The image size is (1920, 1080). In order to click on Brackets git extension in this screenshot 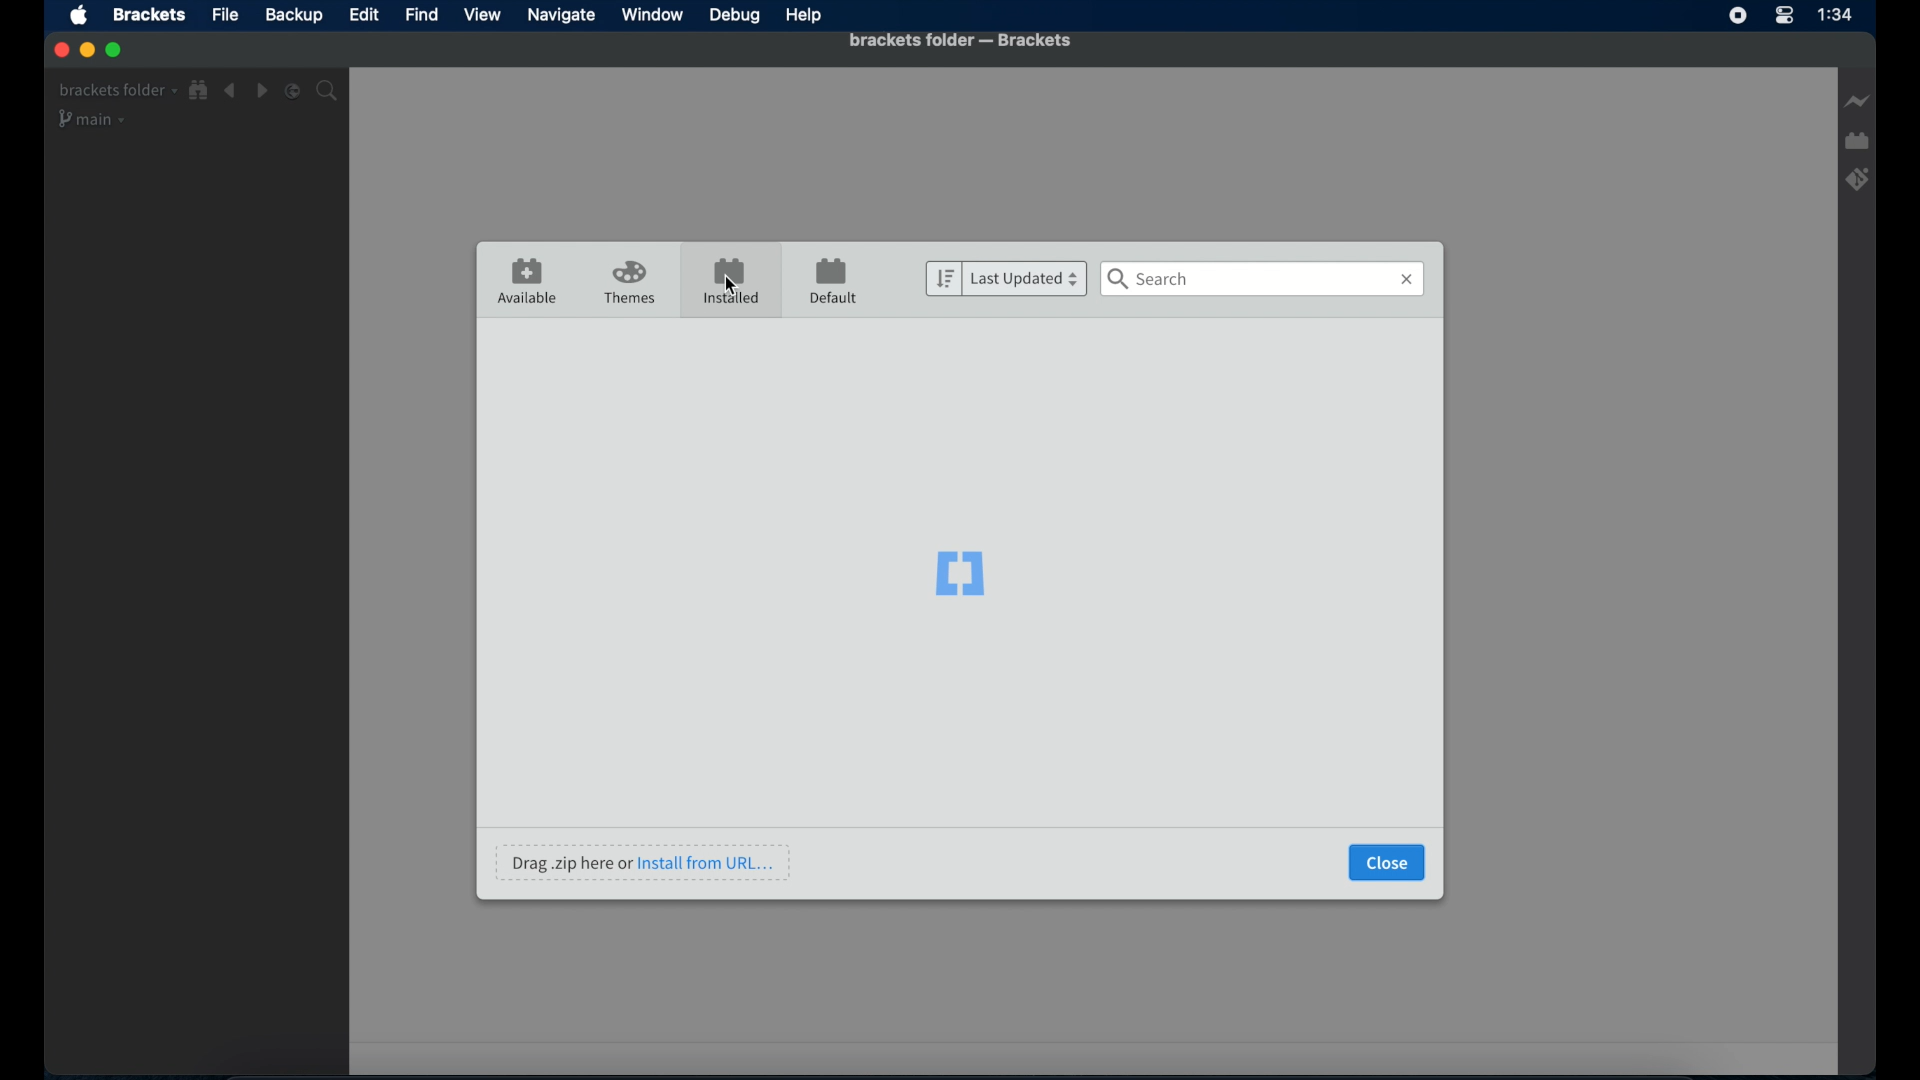, I will do `click(1859, 179)`.